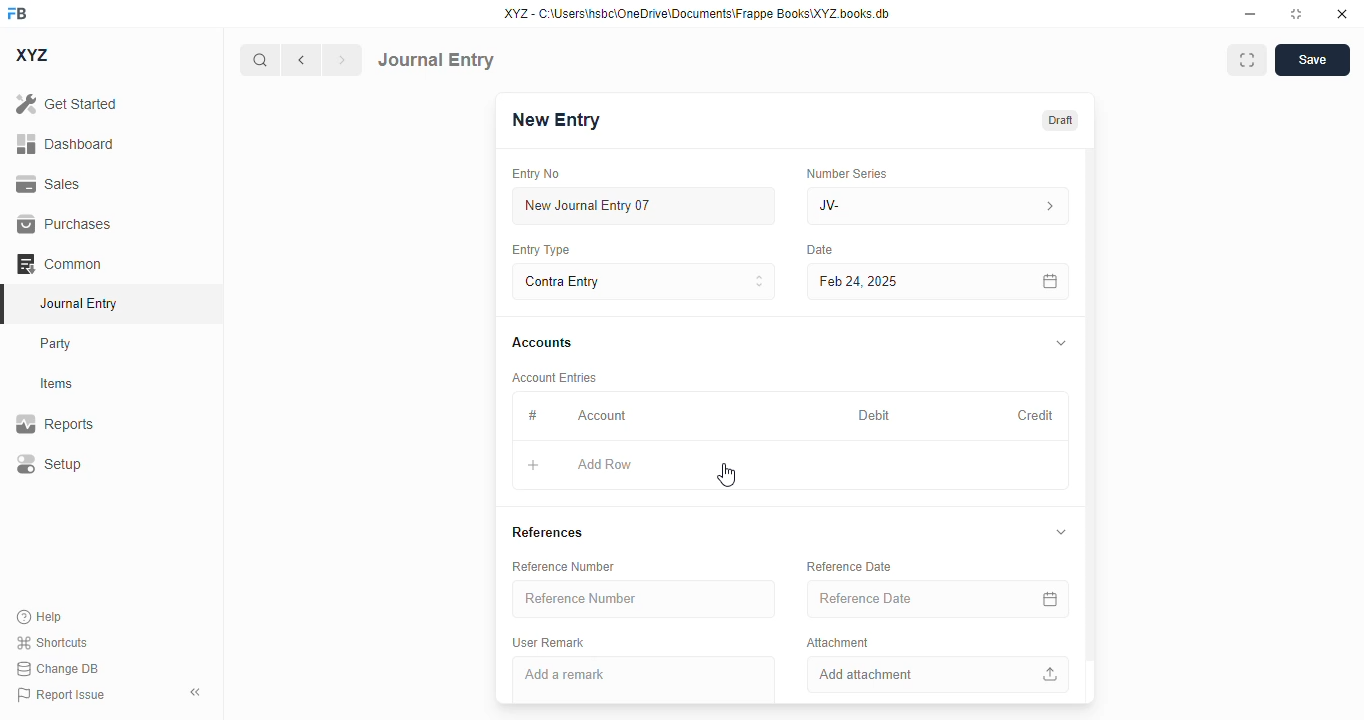 The height and width of the screenshot is (720, 1364). Describe the element at coordinates (197, 692) in the screenshot. I see `toggle sidebar` at that location.